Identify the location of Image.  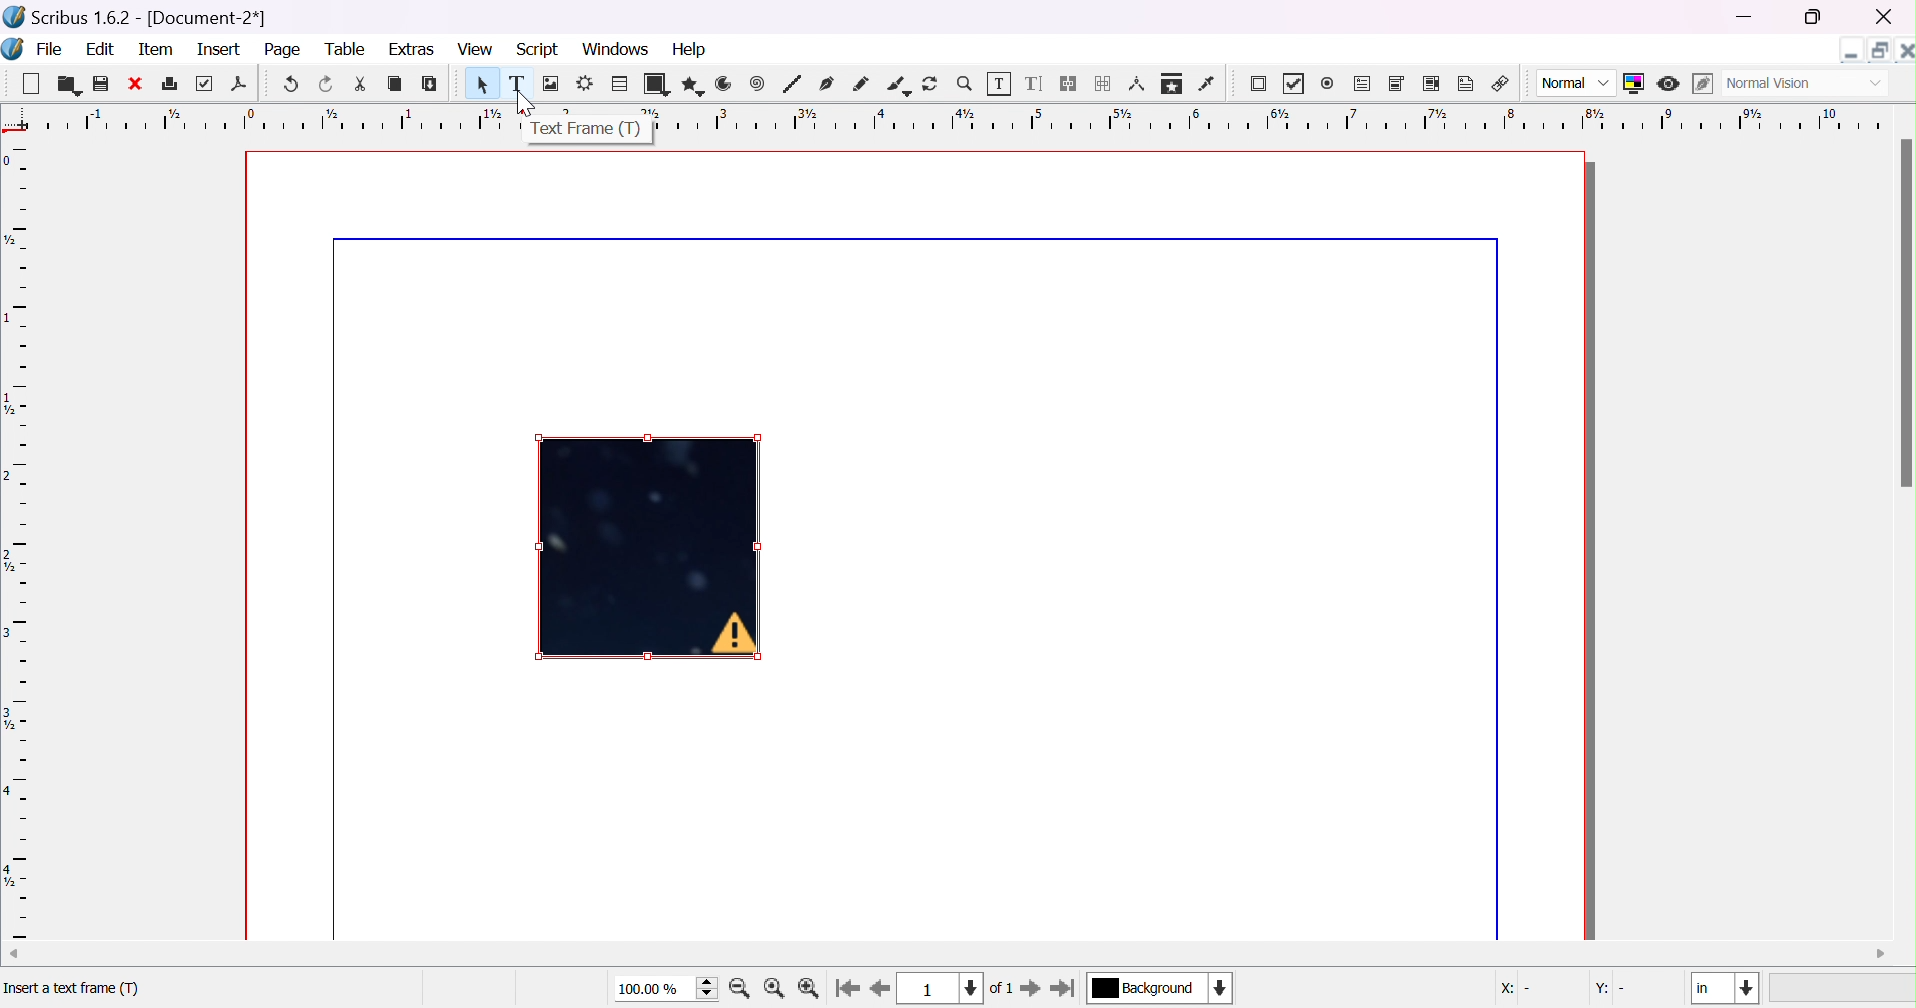
(649, 547).